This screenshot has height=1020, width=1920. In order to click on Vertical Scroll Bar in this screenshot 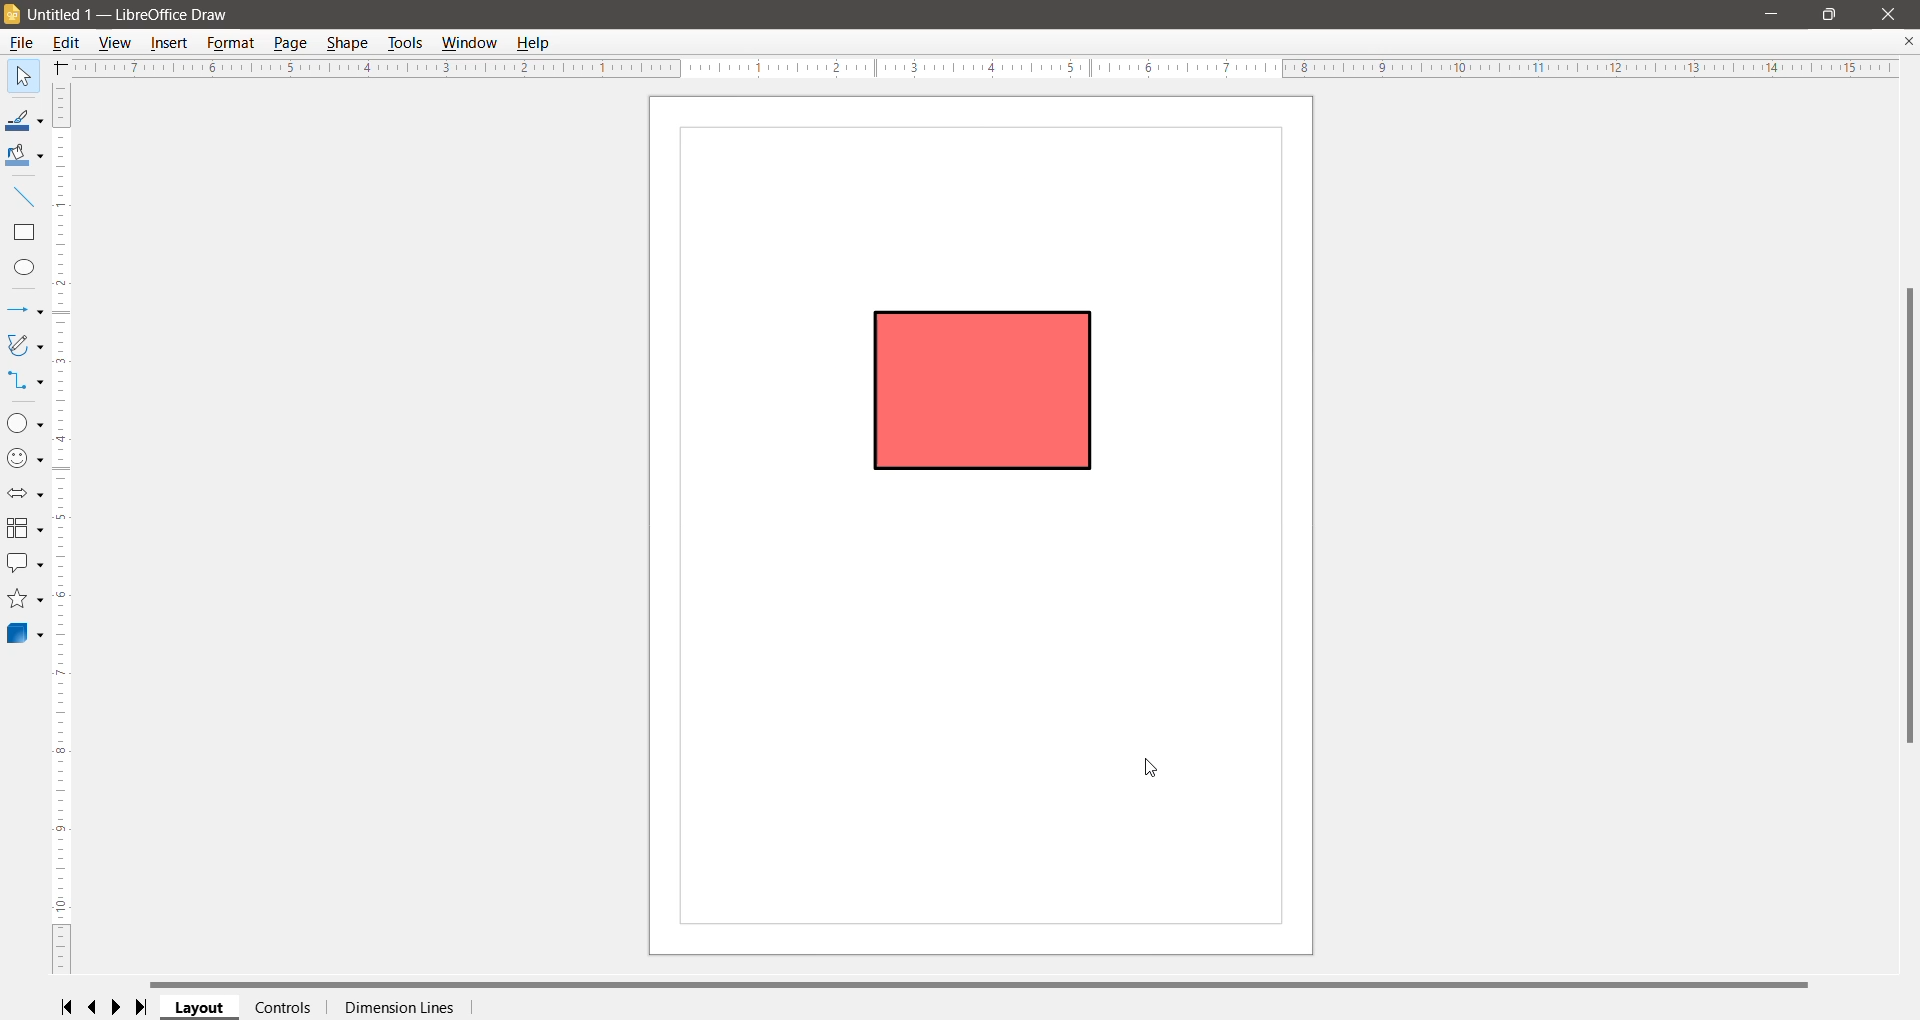, I will do `click(1908, 516)`.